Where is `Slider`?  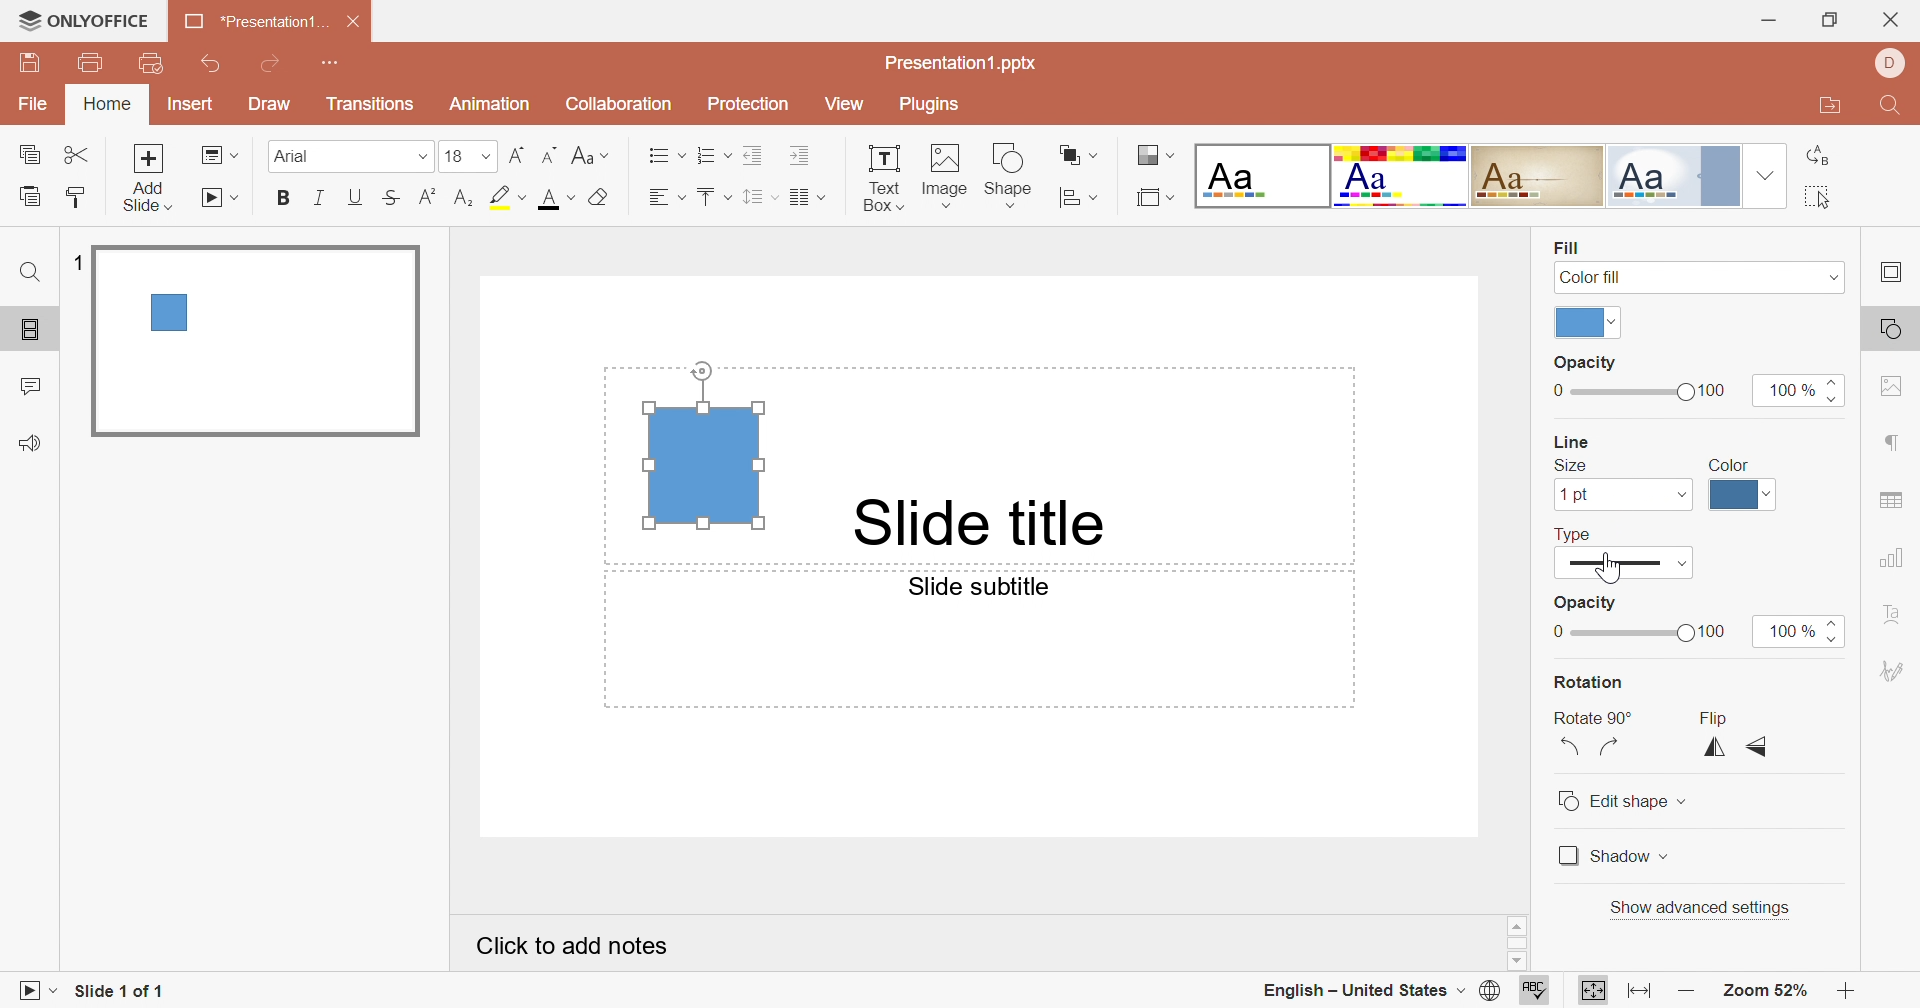 Slider is located at coordinates (1840, 389).